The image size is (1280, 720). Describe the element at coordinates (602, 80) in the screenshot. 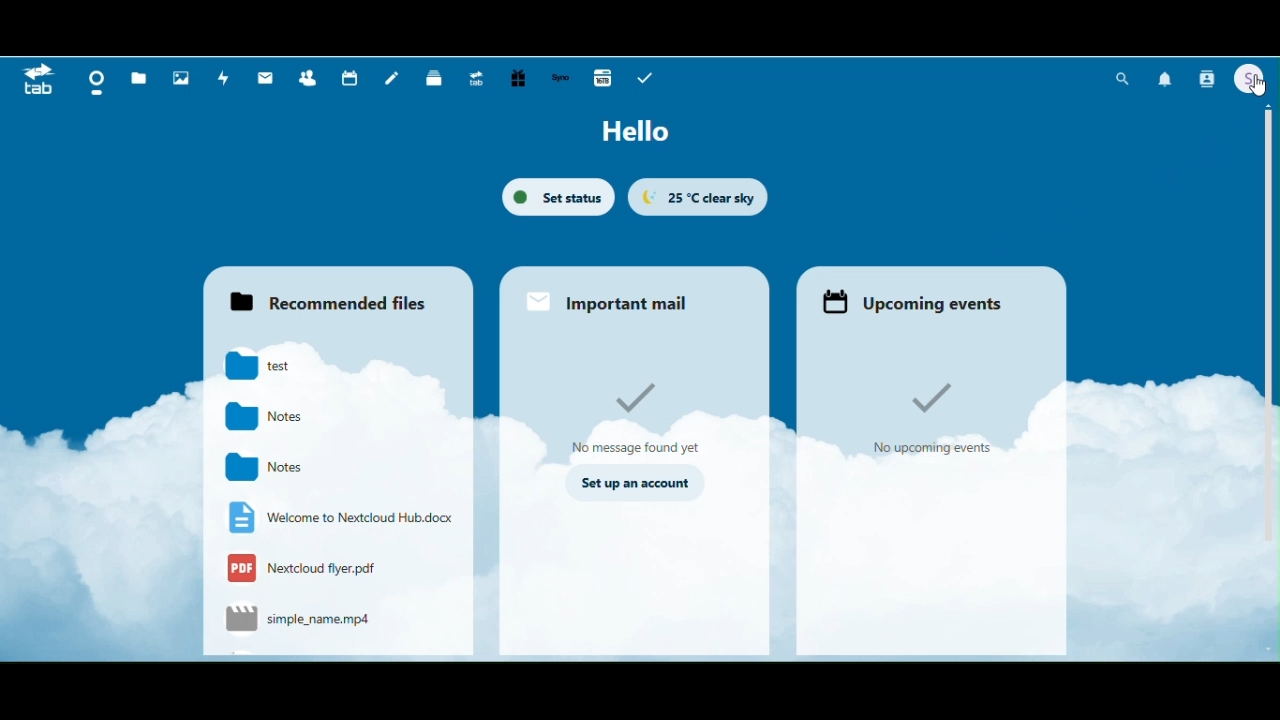

I see `16 TB` at that location.